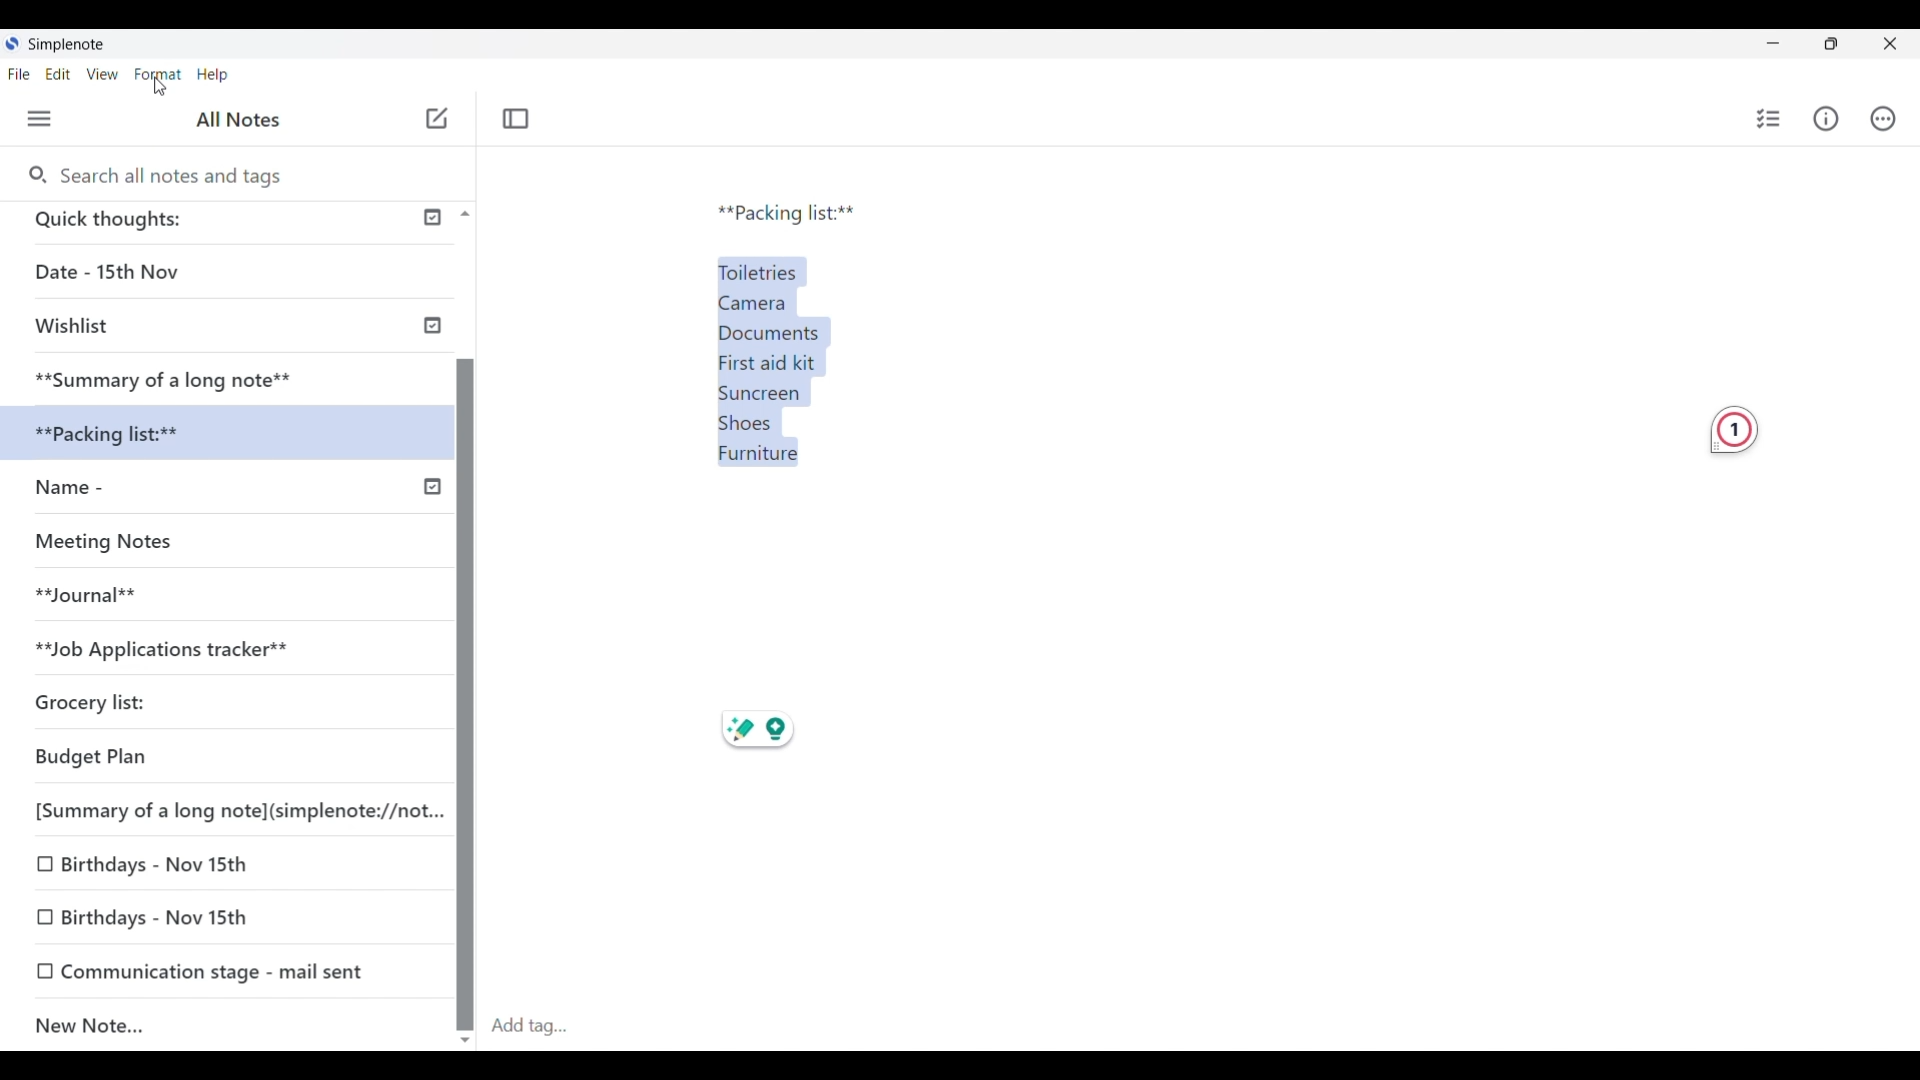  Describe the element at coordinates (432, 352) in the screenshot. I see `Check icon indicating published notes` at that location.